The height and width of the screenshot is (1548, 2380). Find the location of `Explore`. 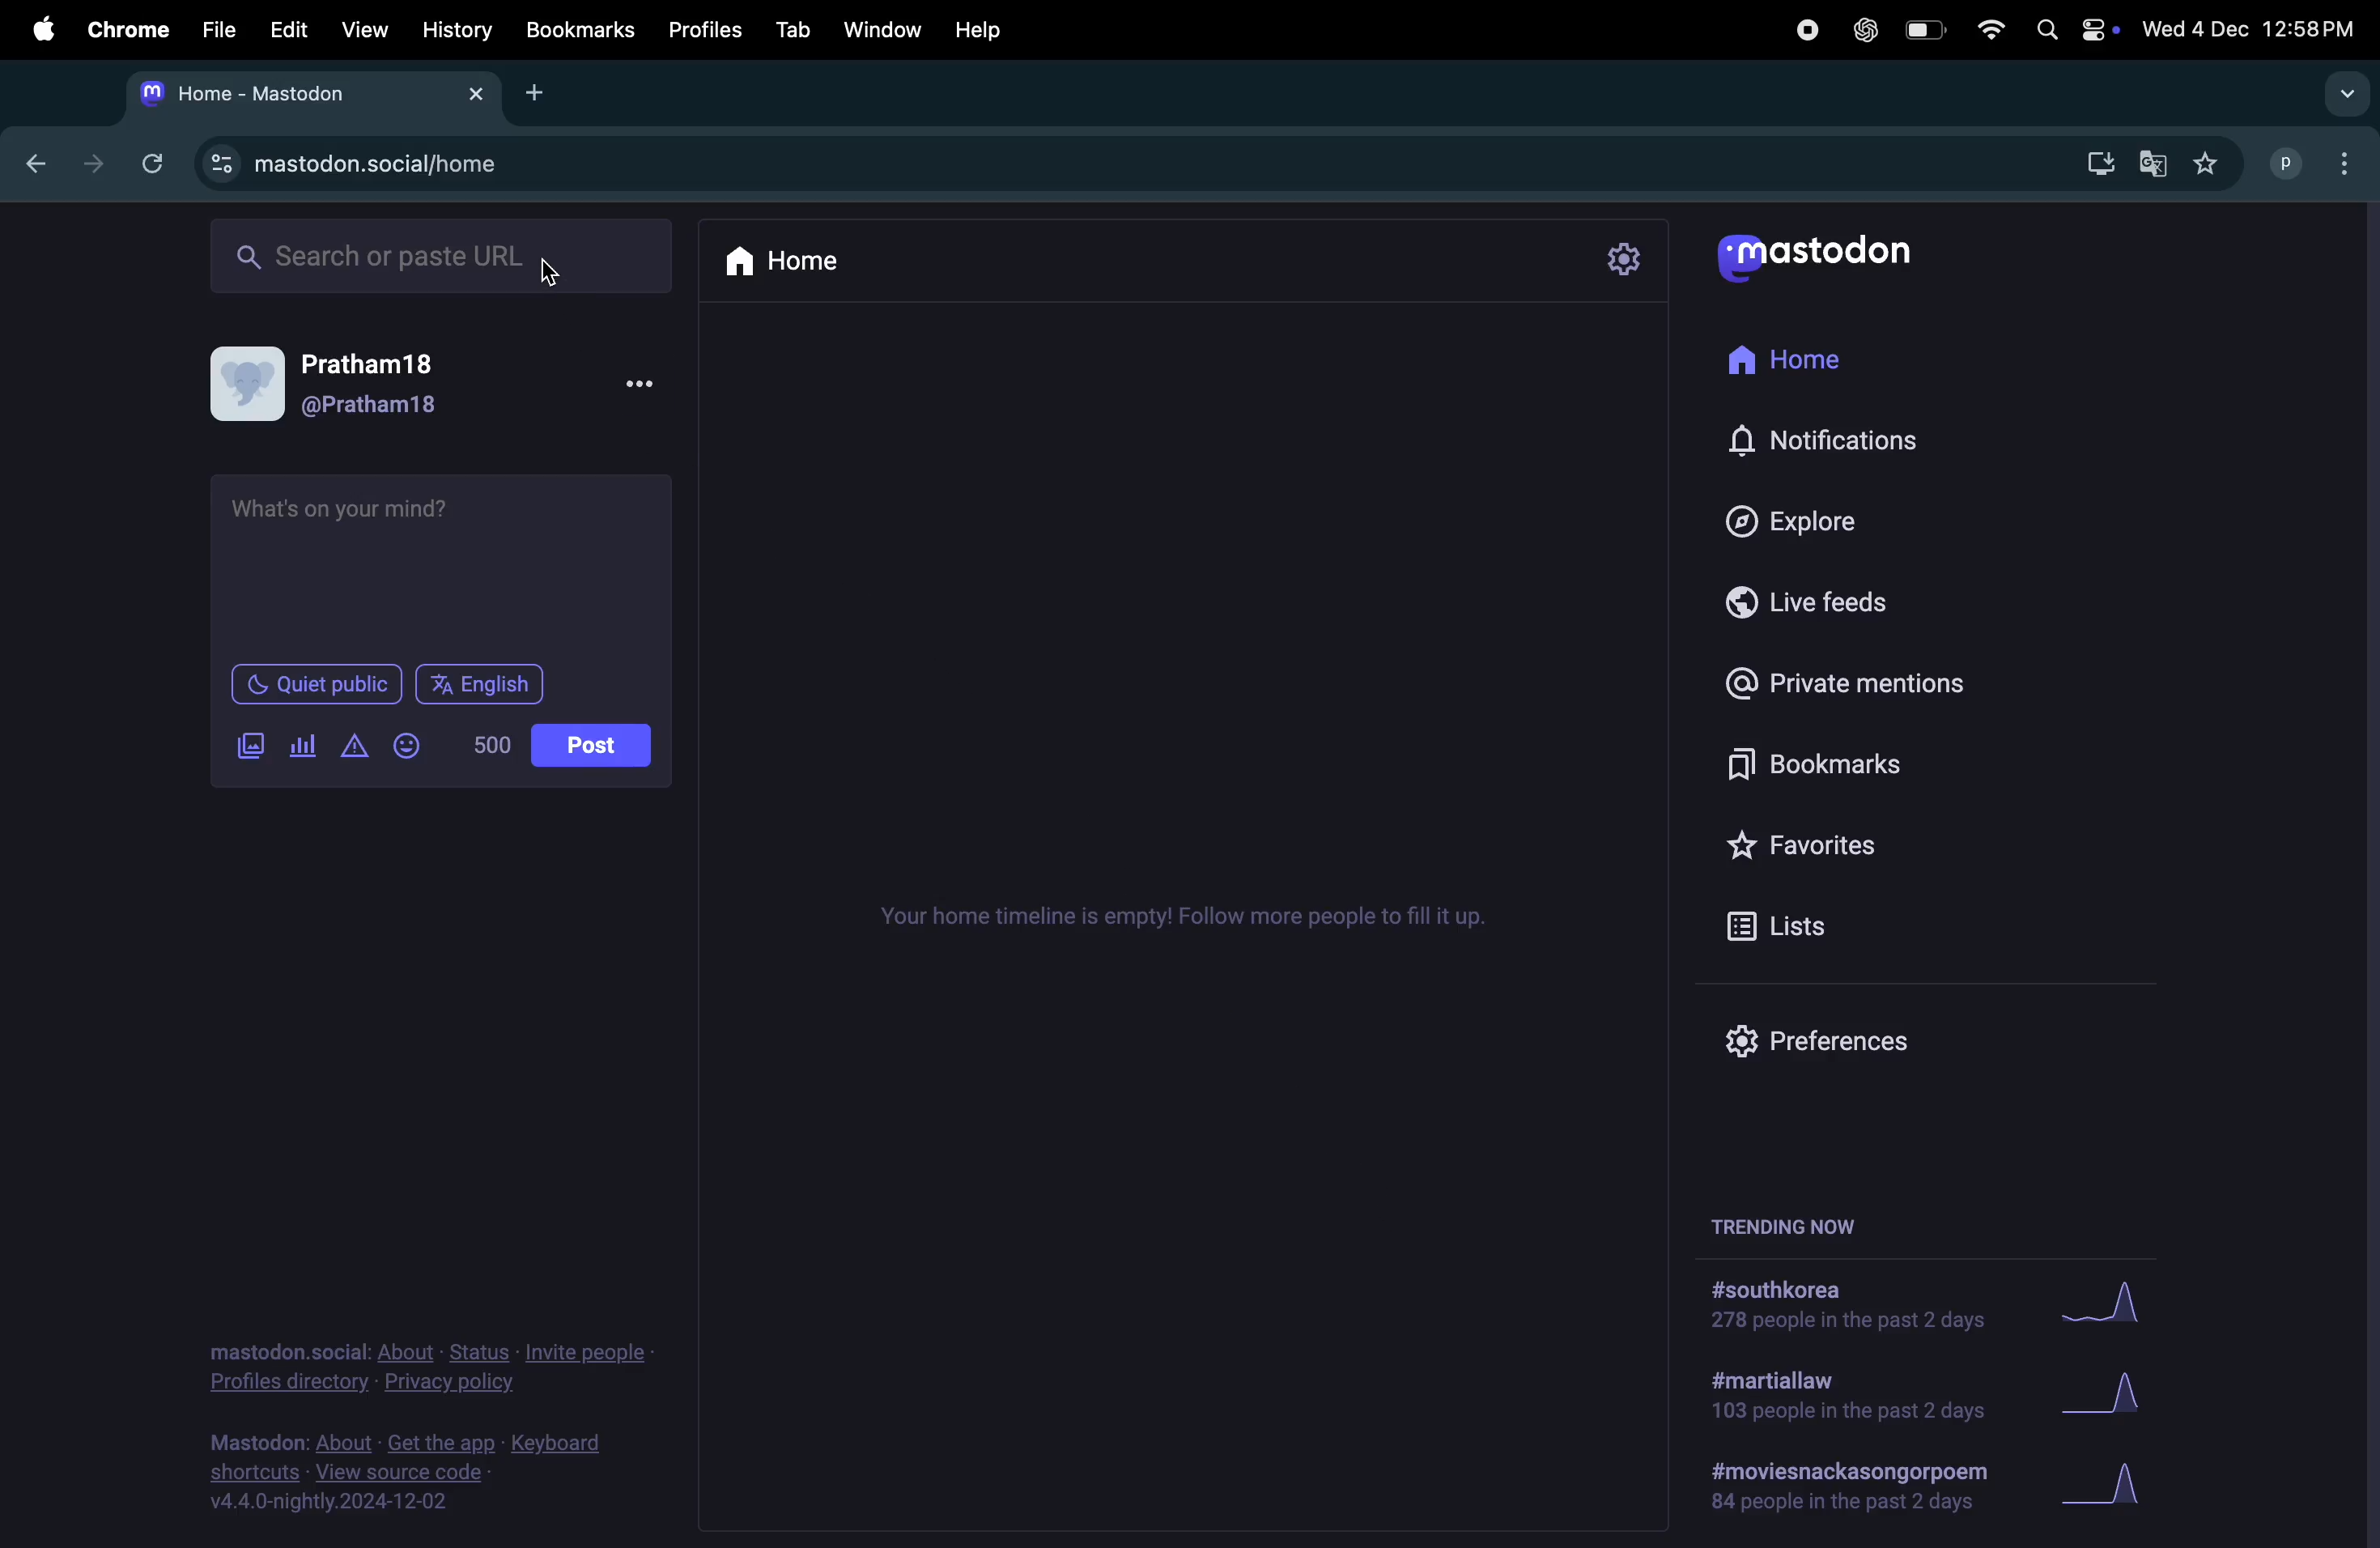

Explore is located at coordinates (1823, 523).